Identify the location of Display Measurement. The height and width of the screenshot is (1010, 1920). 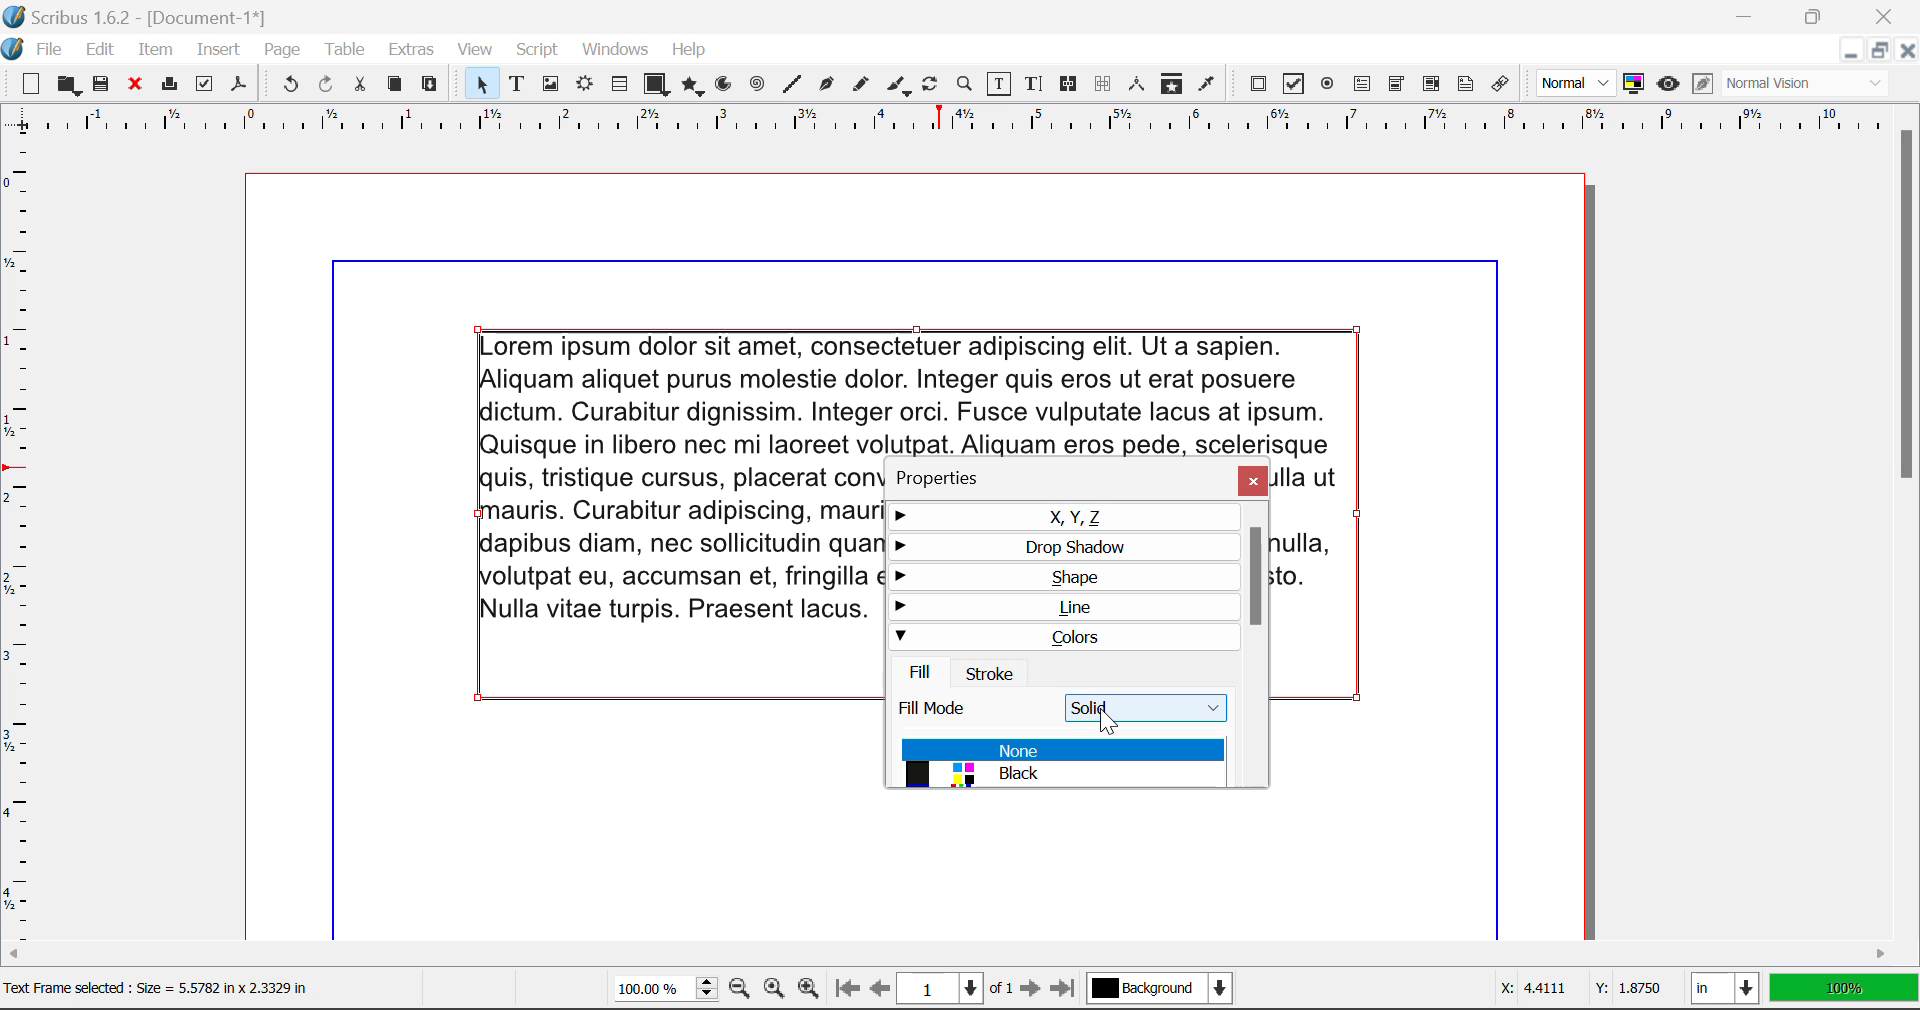
(1844, 991).